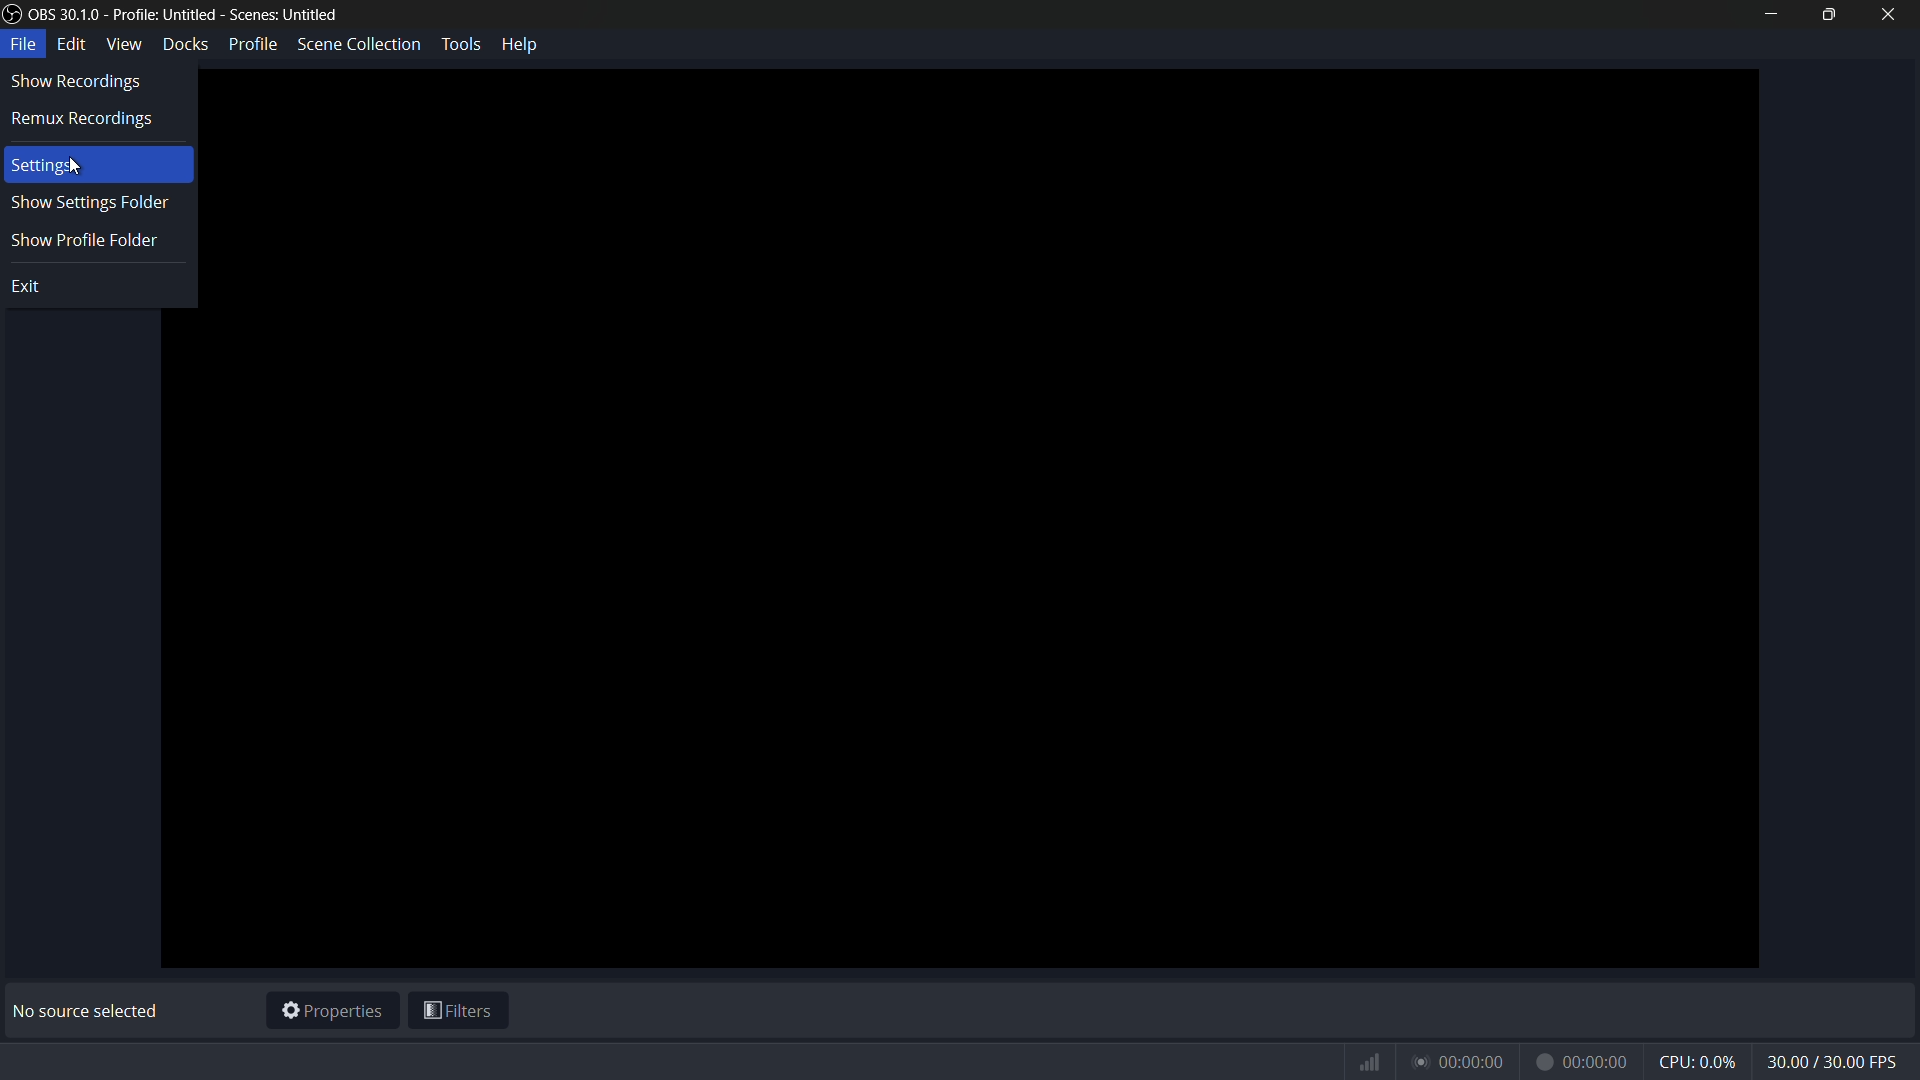  Describe the element at coordinates (358, 43) in the screenshot. I see `scene collection menu` at that location.